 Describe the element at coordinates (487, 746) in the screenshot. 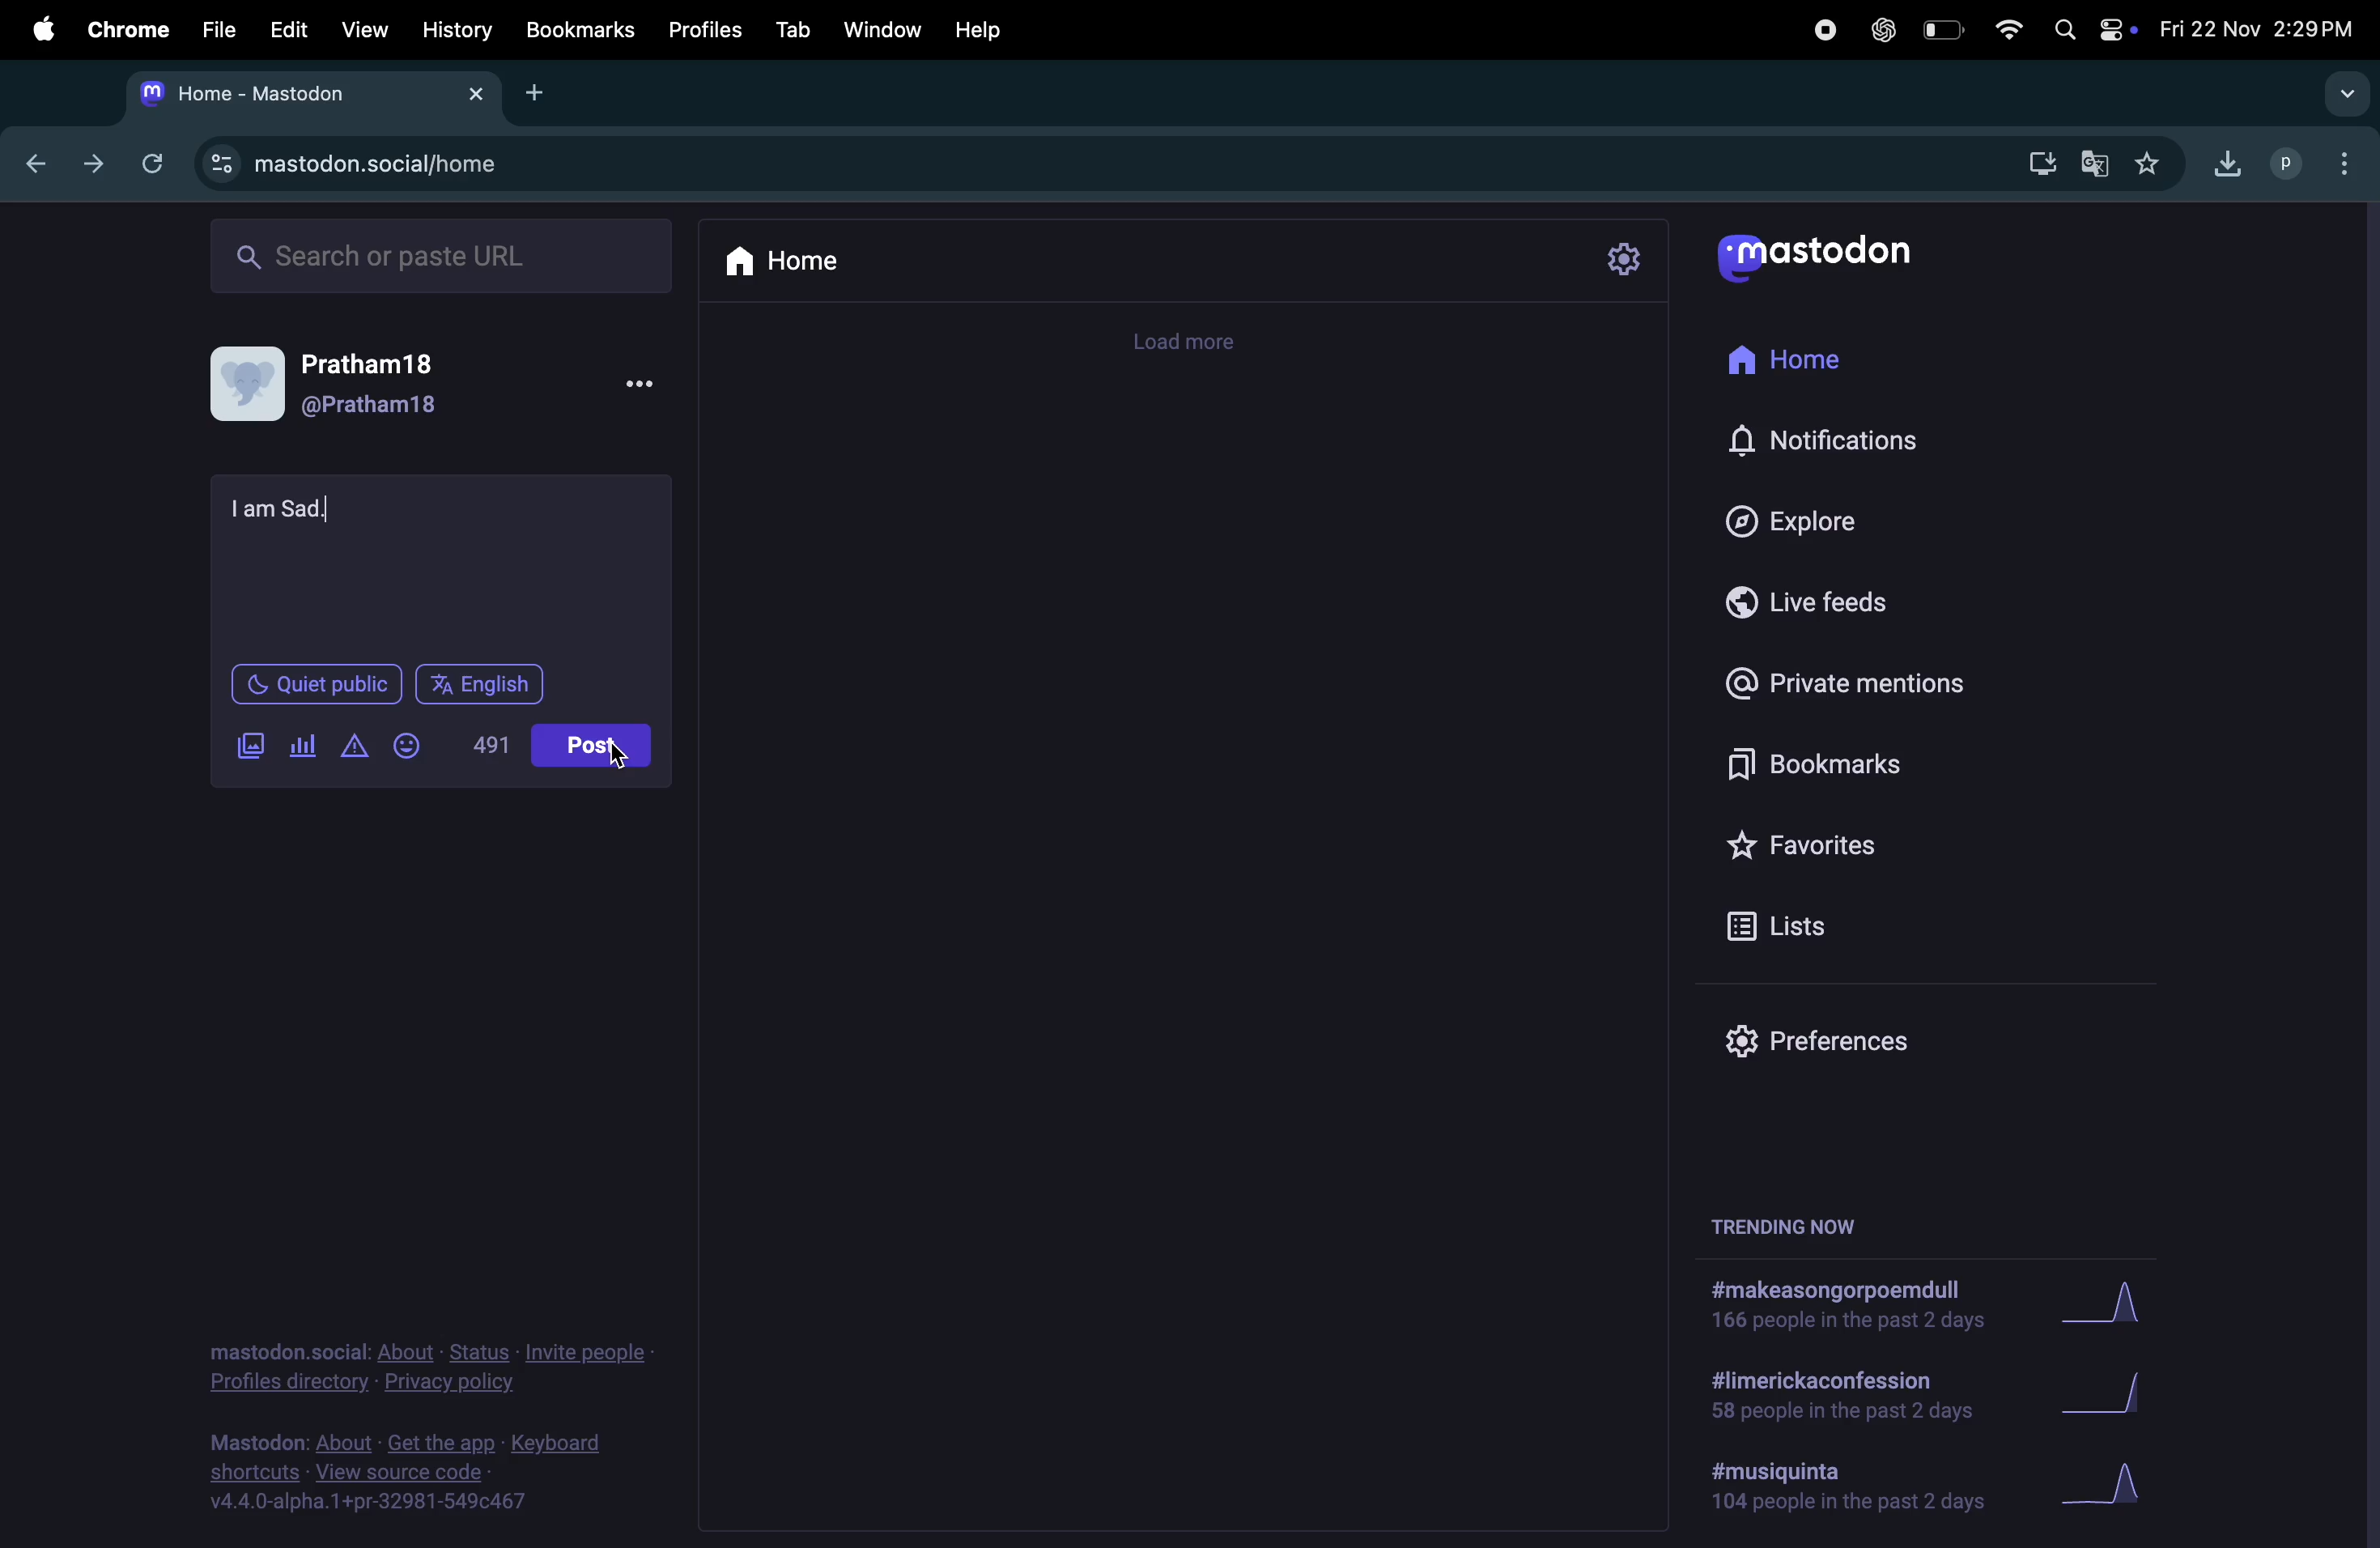

I see `line of words` at that location.